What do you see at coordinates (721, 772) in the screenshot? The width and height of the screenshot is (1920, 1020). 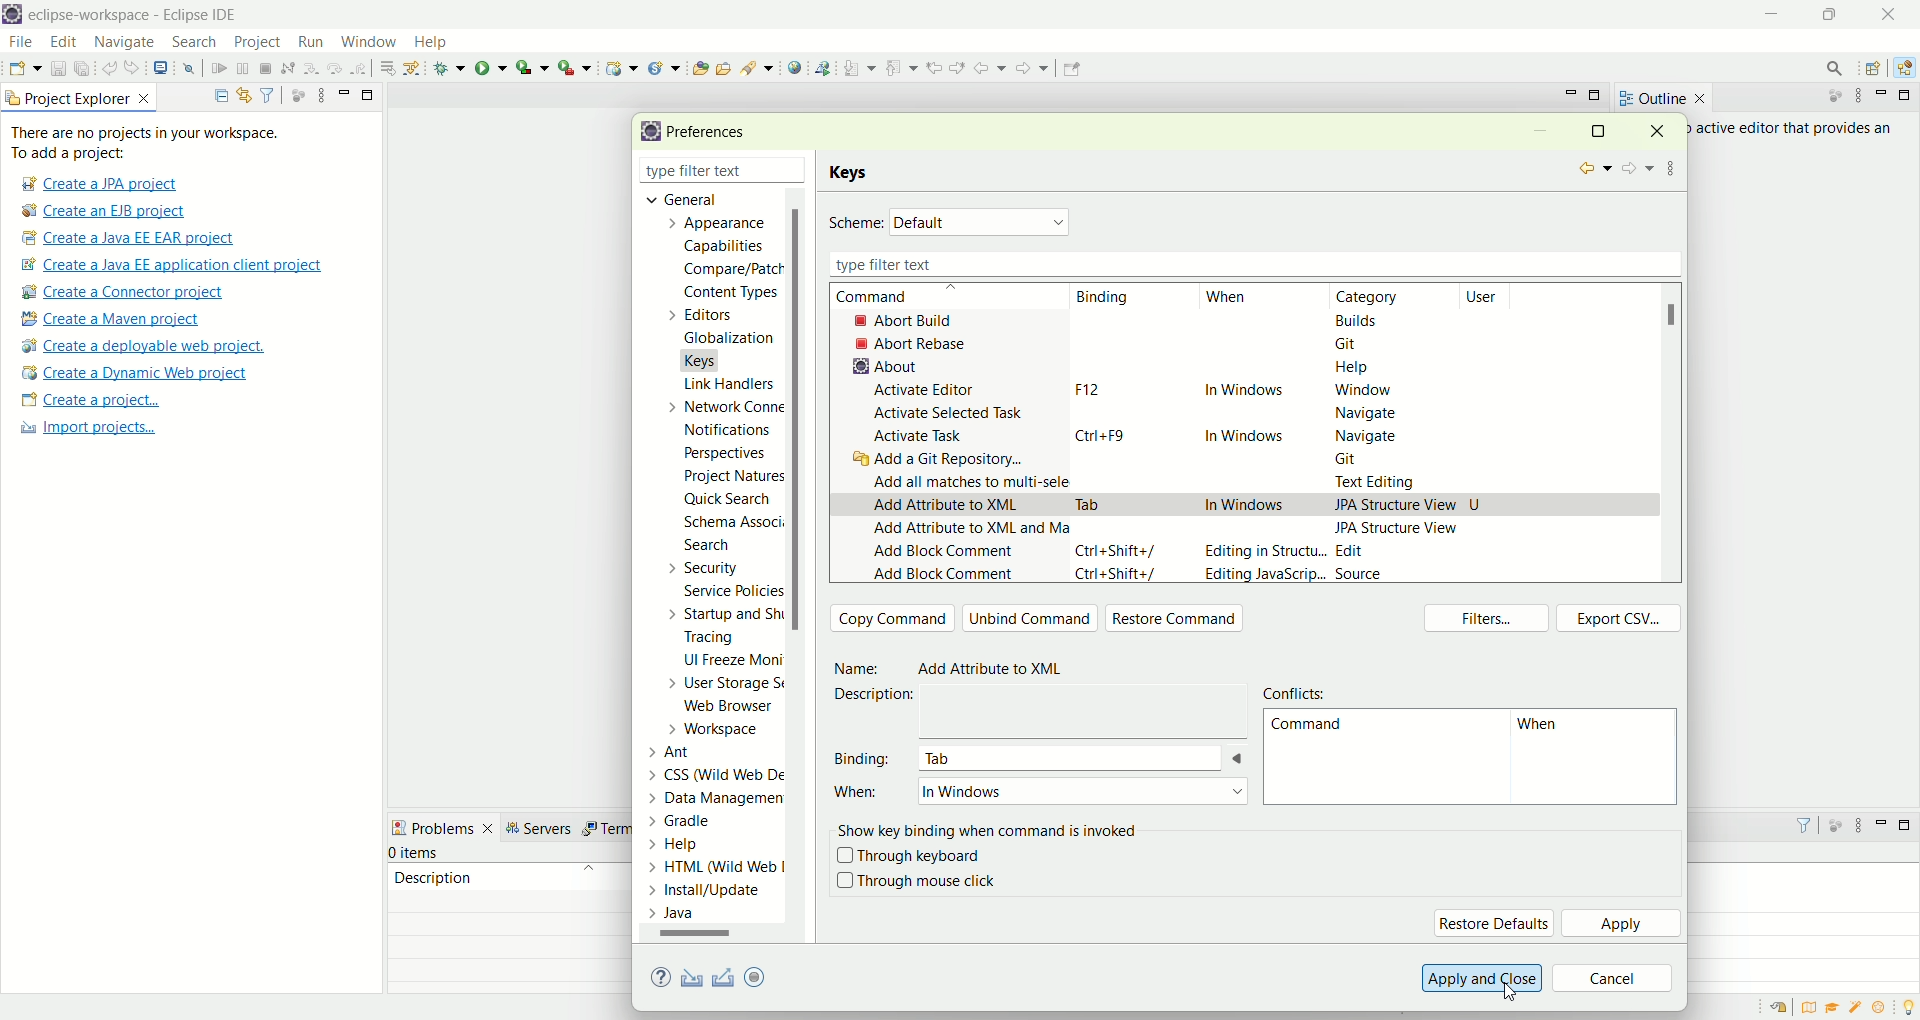 I see `CSS (Wild Web De` at bounding box center [721, 772].